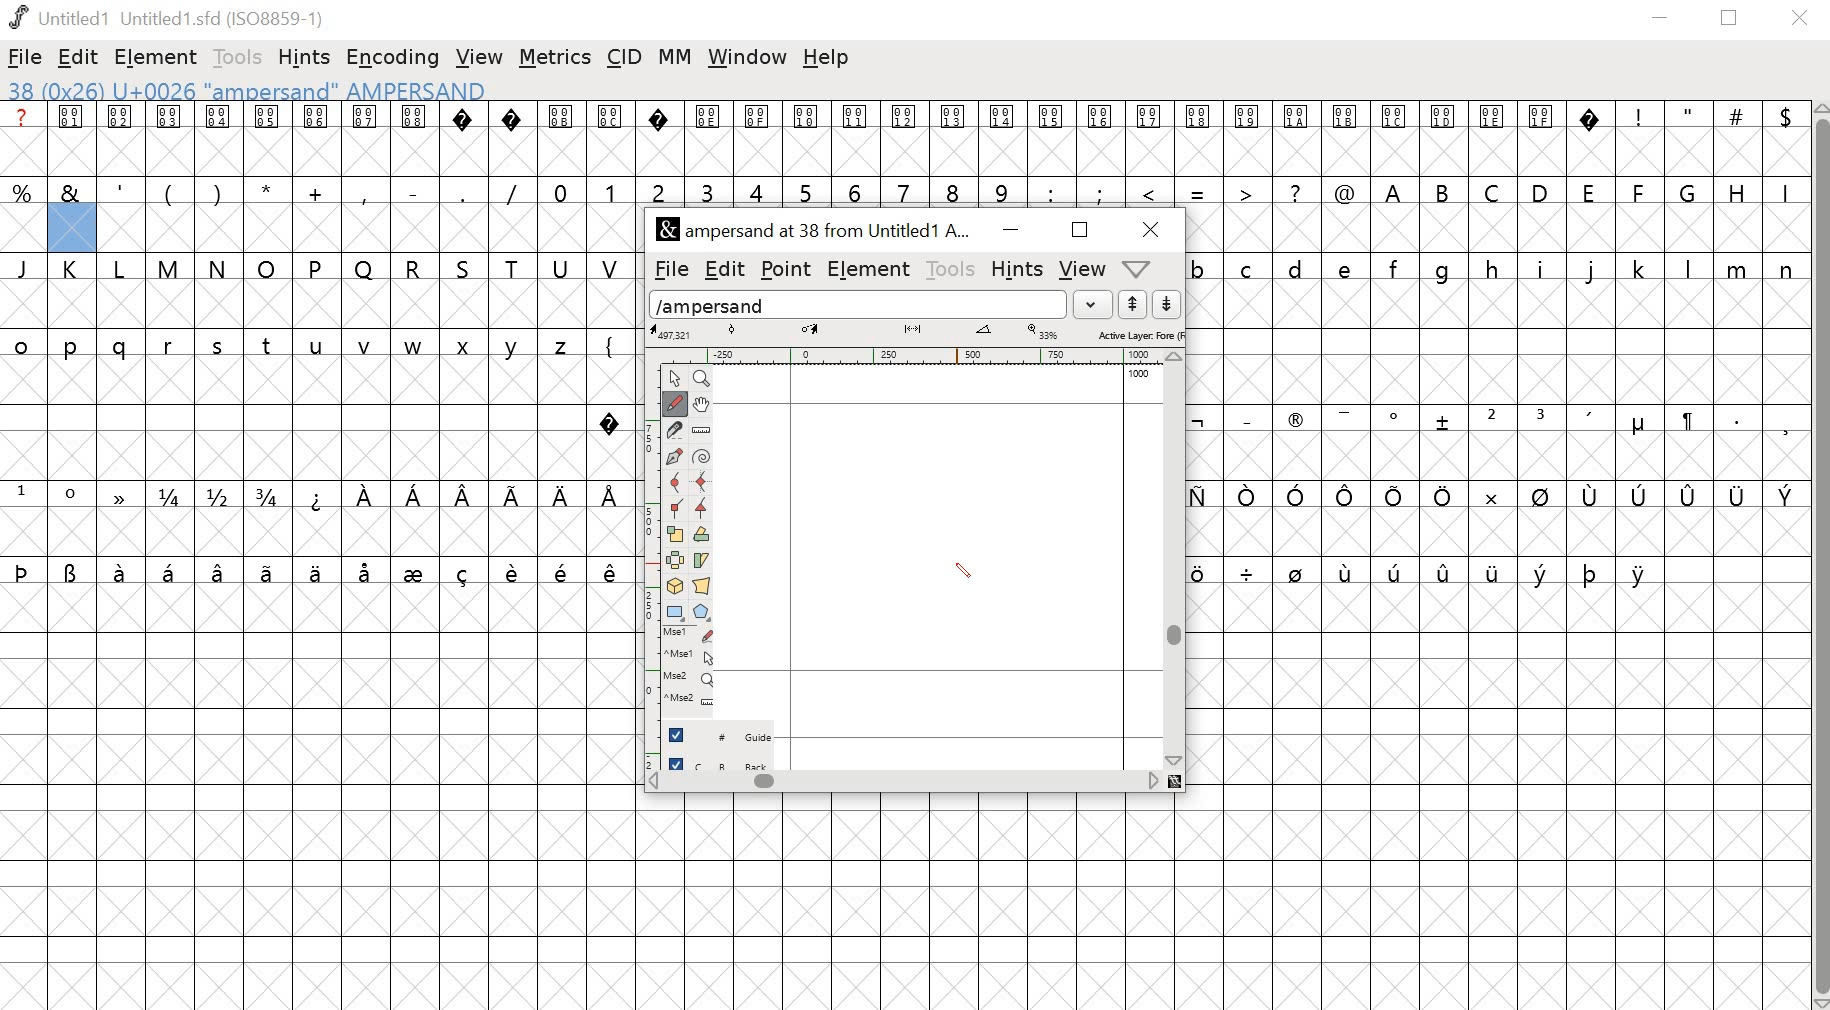  Describe the element at coordinates (1543, 418) in the screenshot. I see `3` at that location.